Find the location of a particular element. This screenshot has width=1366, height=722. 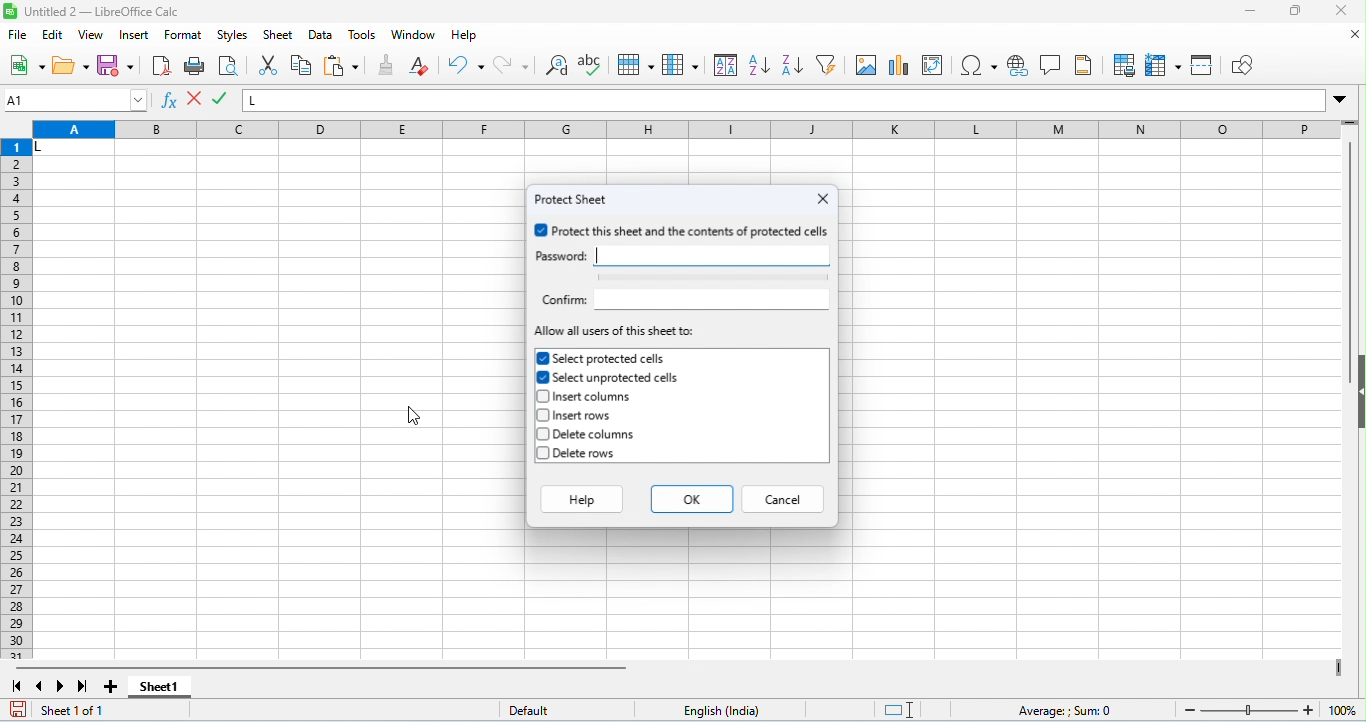

previous is located at coordinates (39, 686).